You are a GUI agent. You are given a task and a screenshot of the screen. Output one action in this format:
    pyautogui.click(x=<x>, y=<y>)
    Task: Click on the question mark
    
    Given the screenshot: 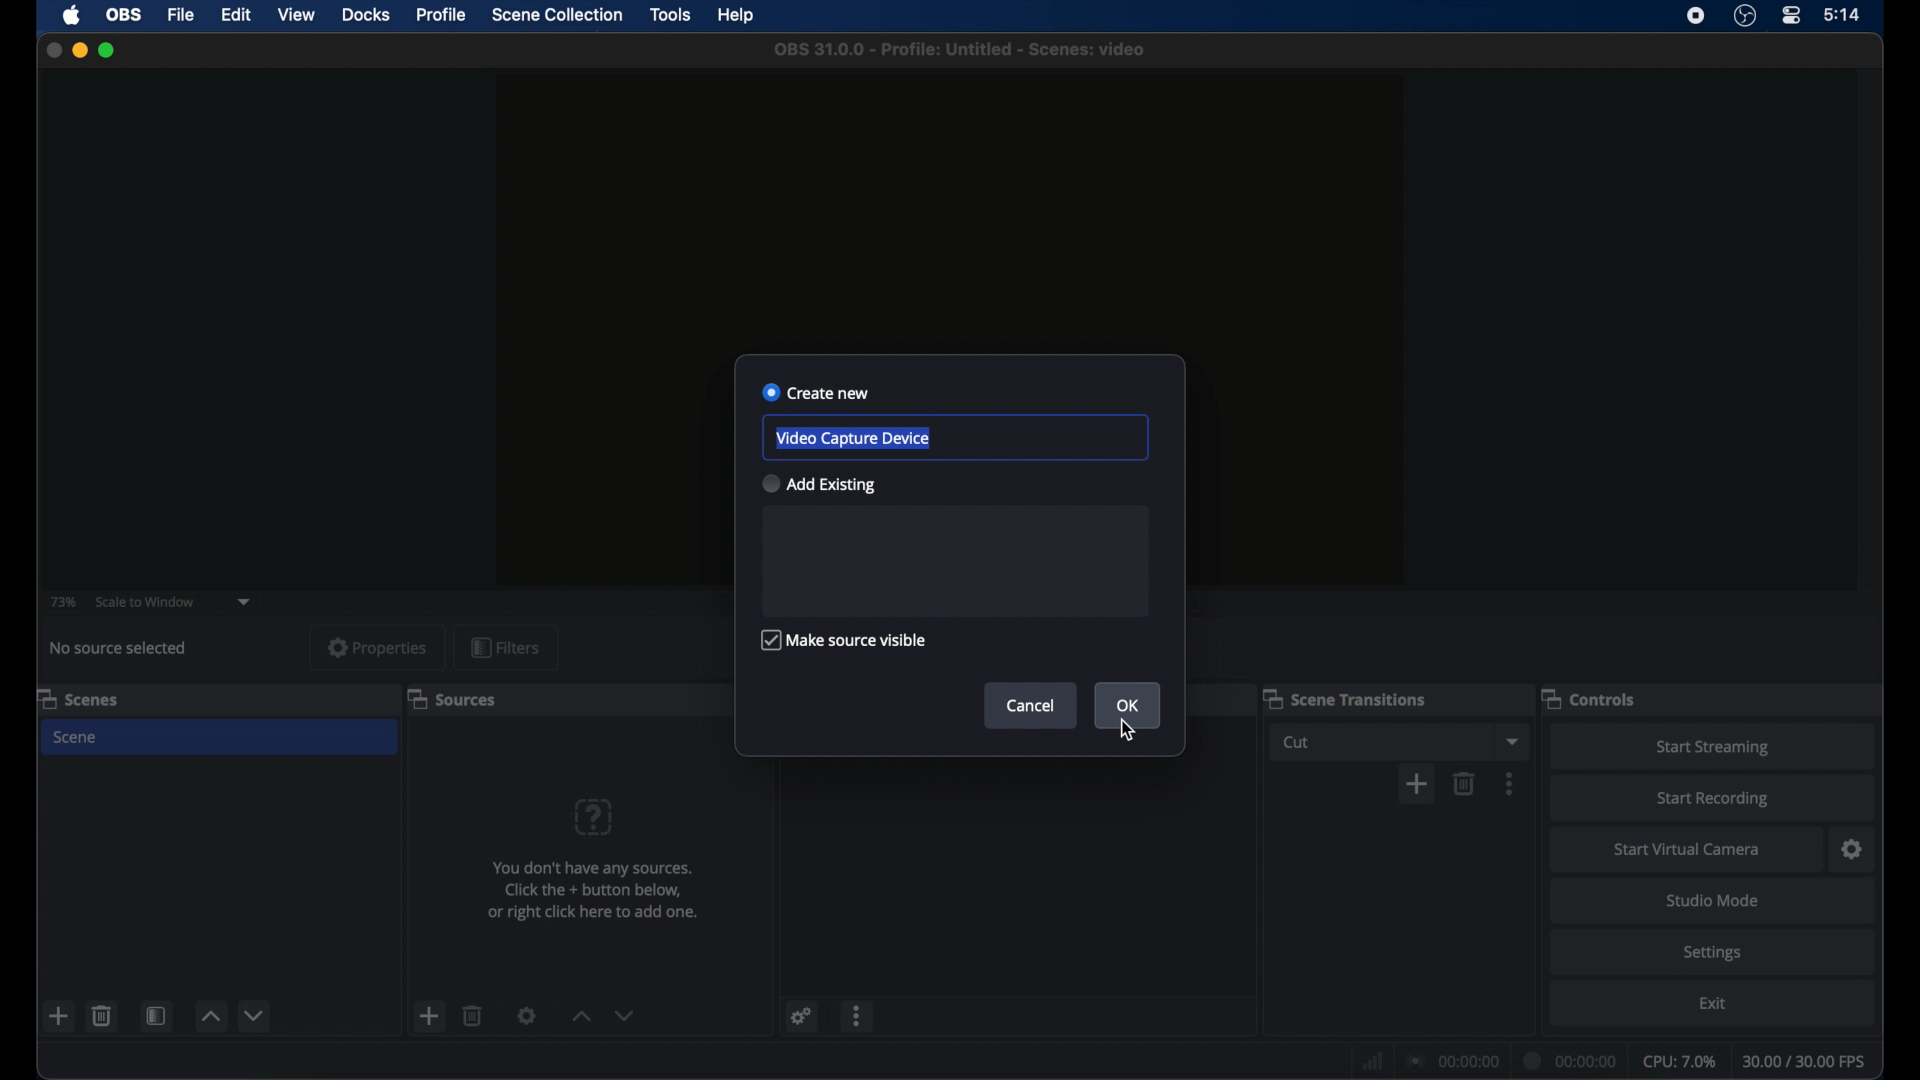 What is the action you would take?
    pyautogui.click(x=595, y=816)
    